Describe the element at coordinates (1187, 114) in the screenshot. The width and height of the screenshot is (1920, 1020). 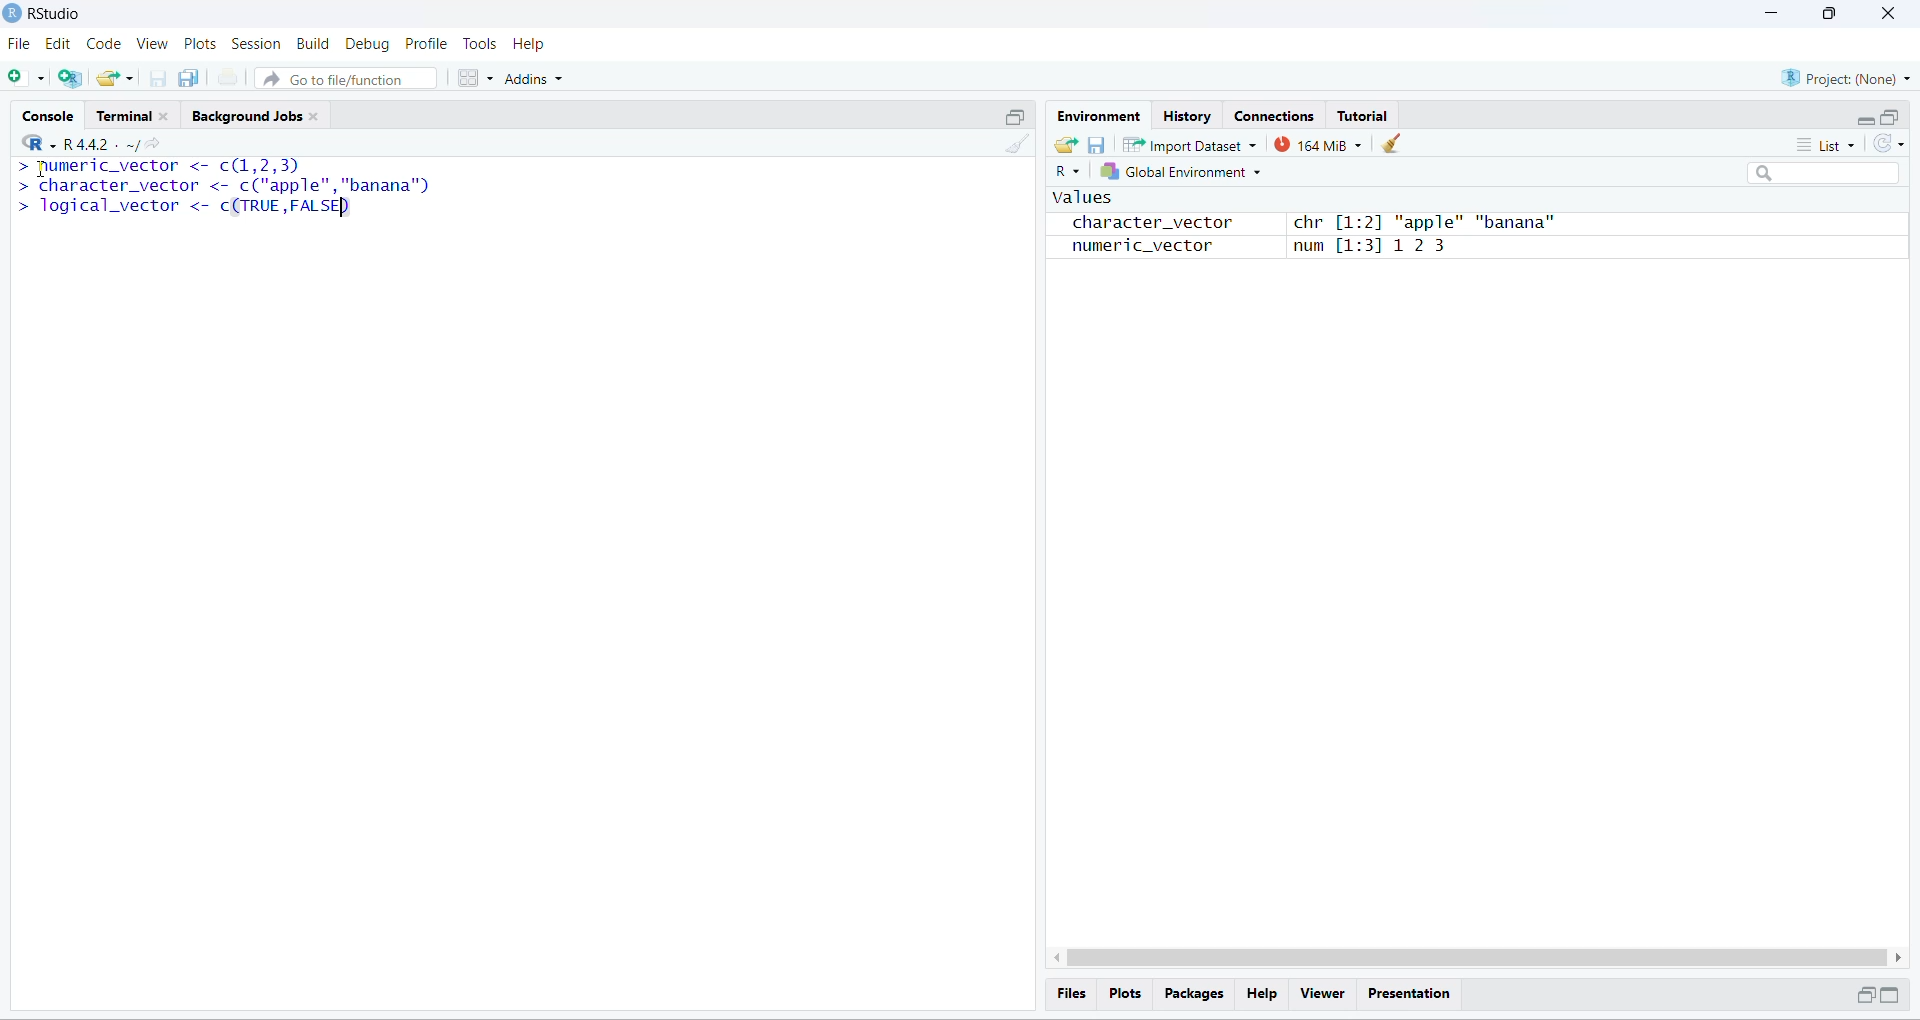
I see `History` at that location.